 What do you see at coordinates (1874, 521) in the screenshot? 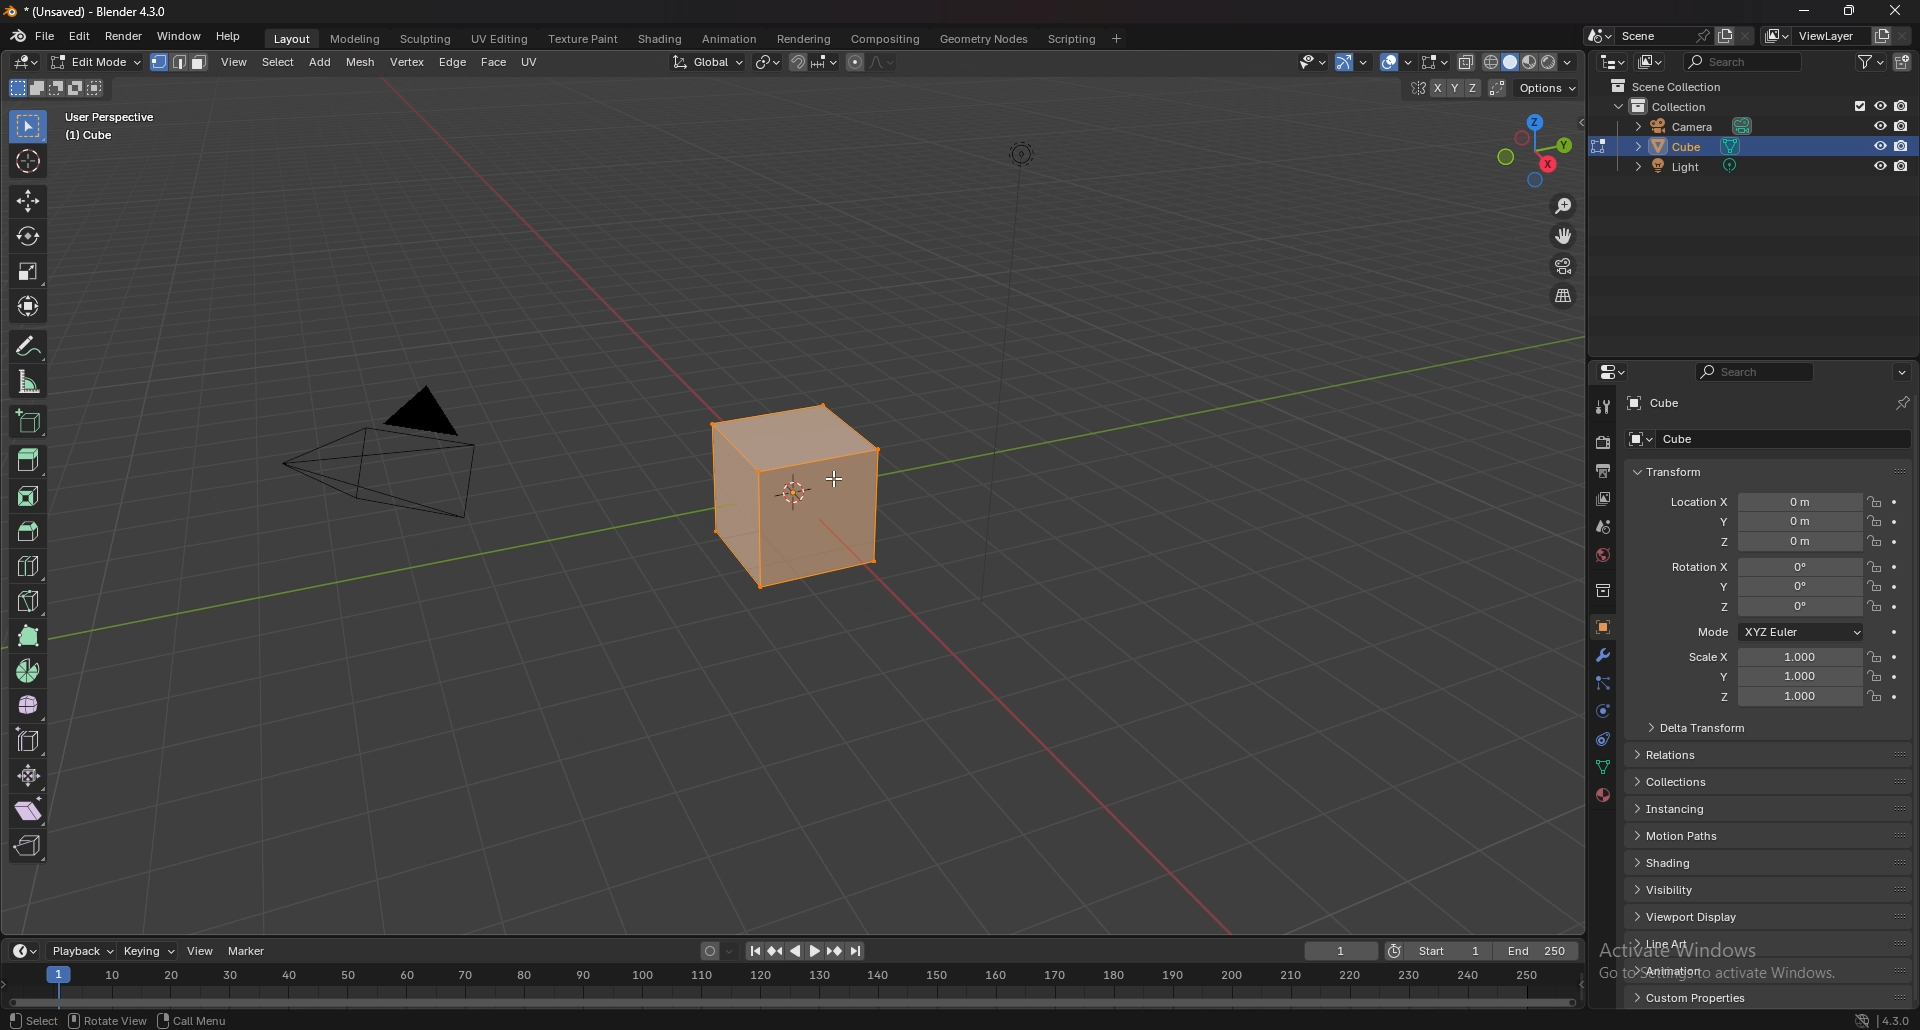
I see `lock location` at bounding box center [1874, 521].